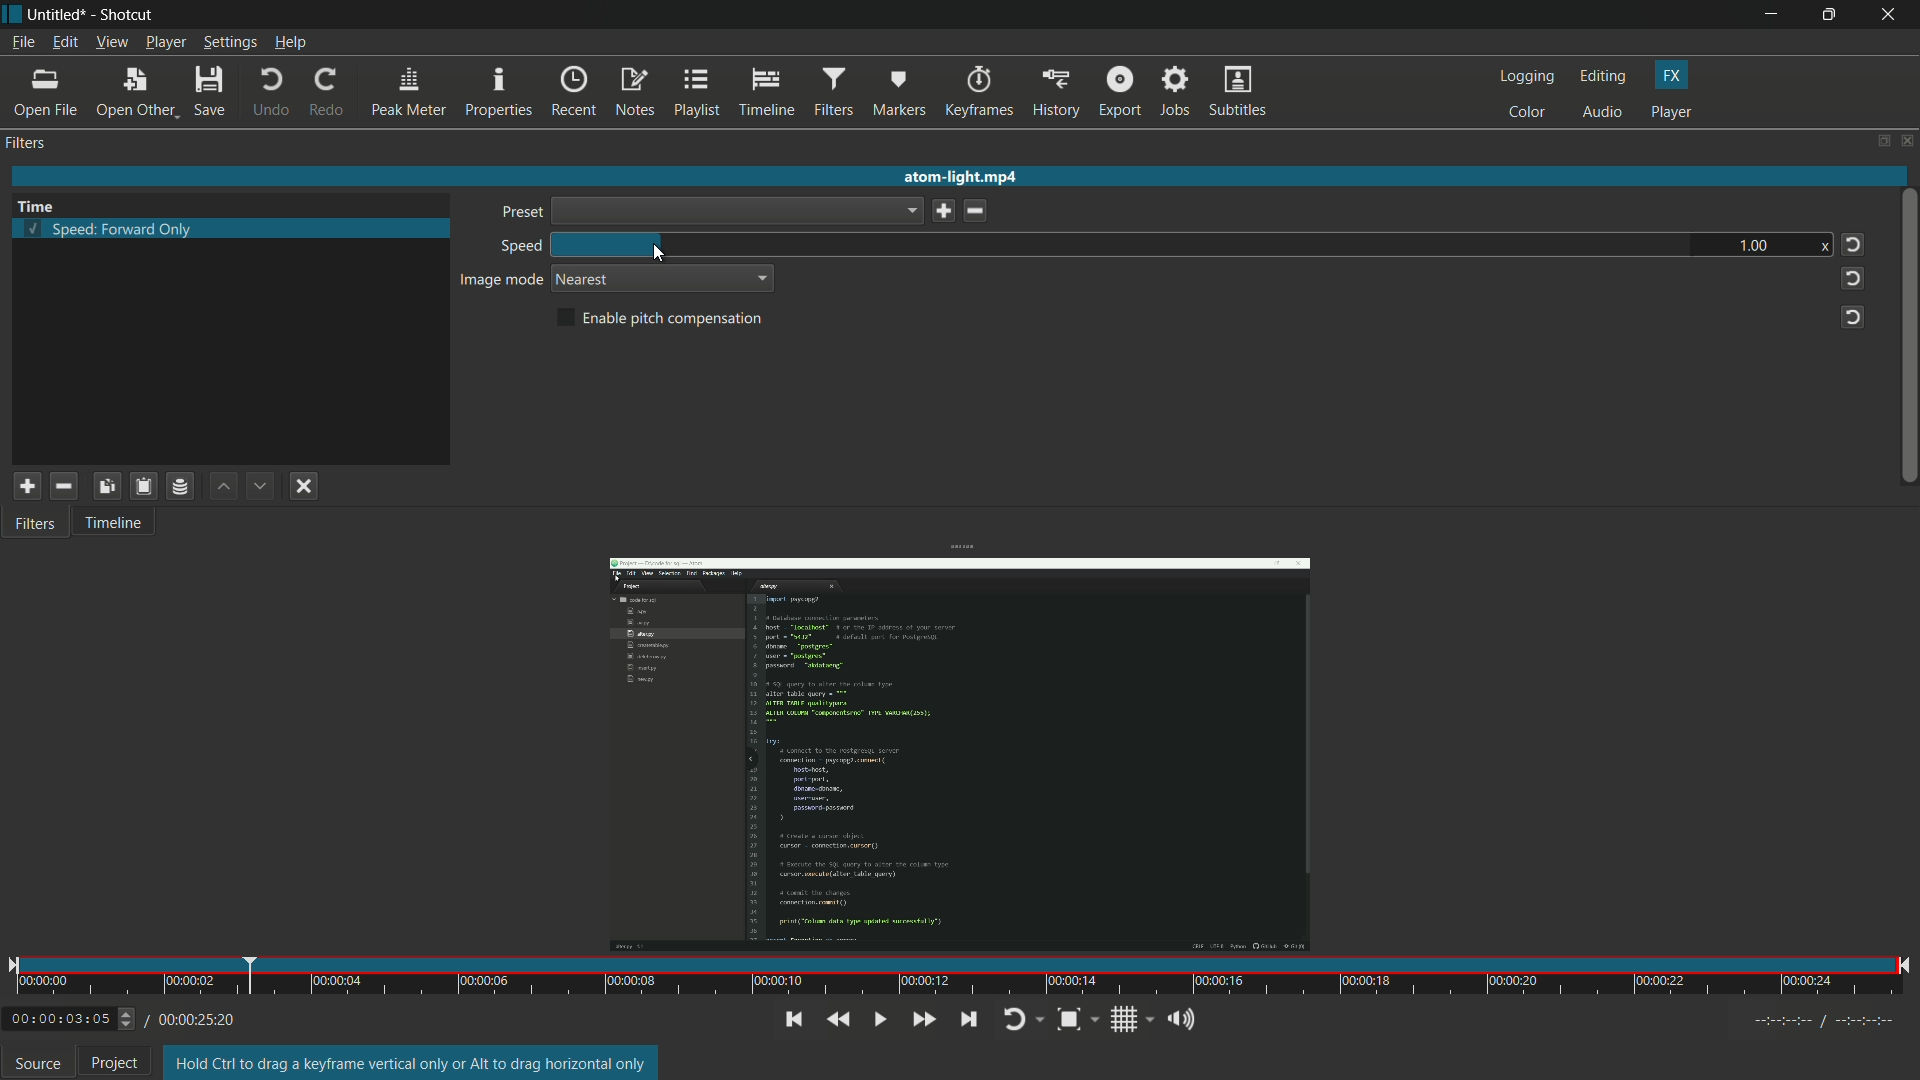  Describe the element at coordinates (980, 91) in the screenshot. I see `keyframes` at that location.